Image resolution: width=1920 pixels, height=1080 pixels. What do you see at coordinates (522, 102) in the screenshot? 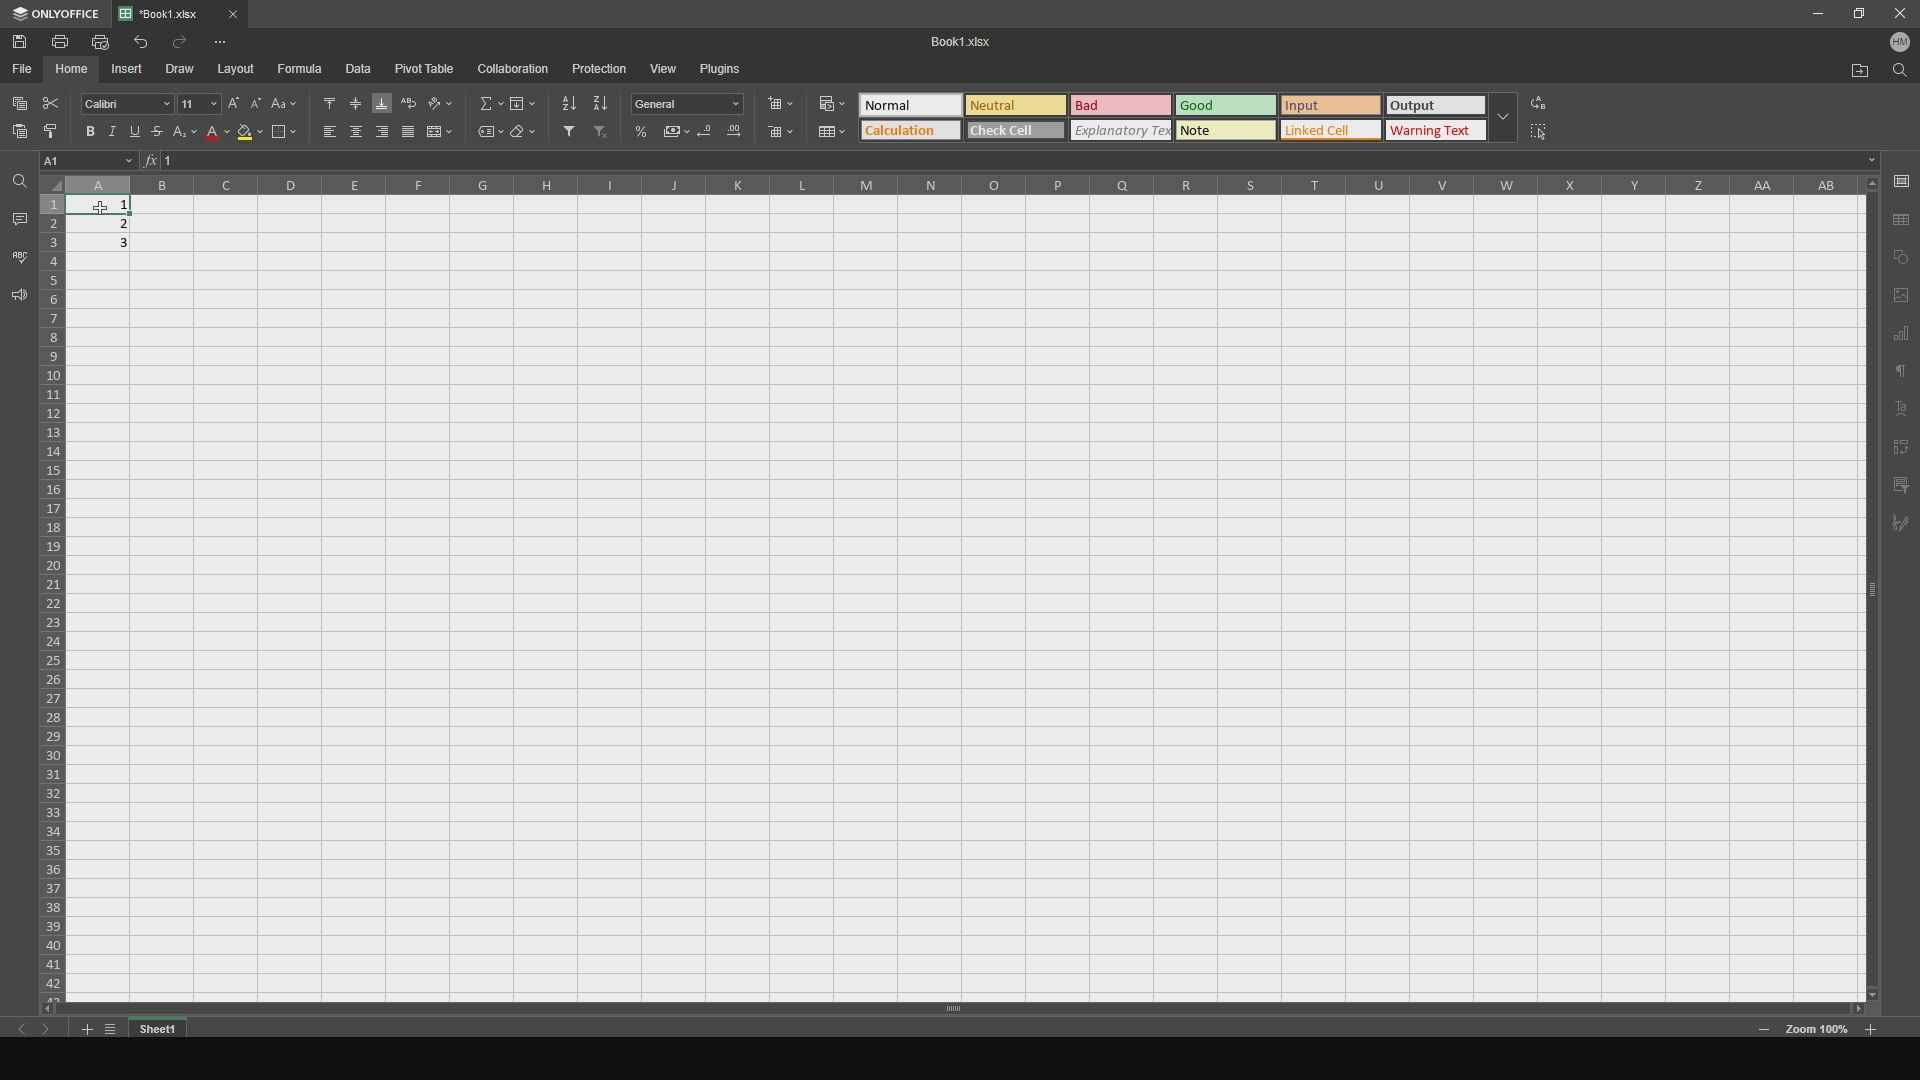
I see `fill` at bounding box center [522, 102].